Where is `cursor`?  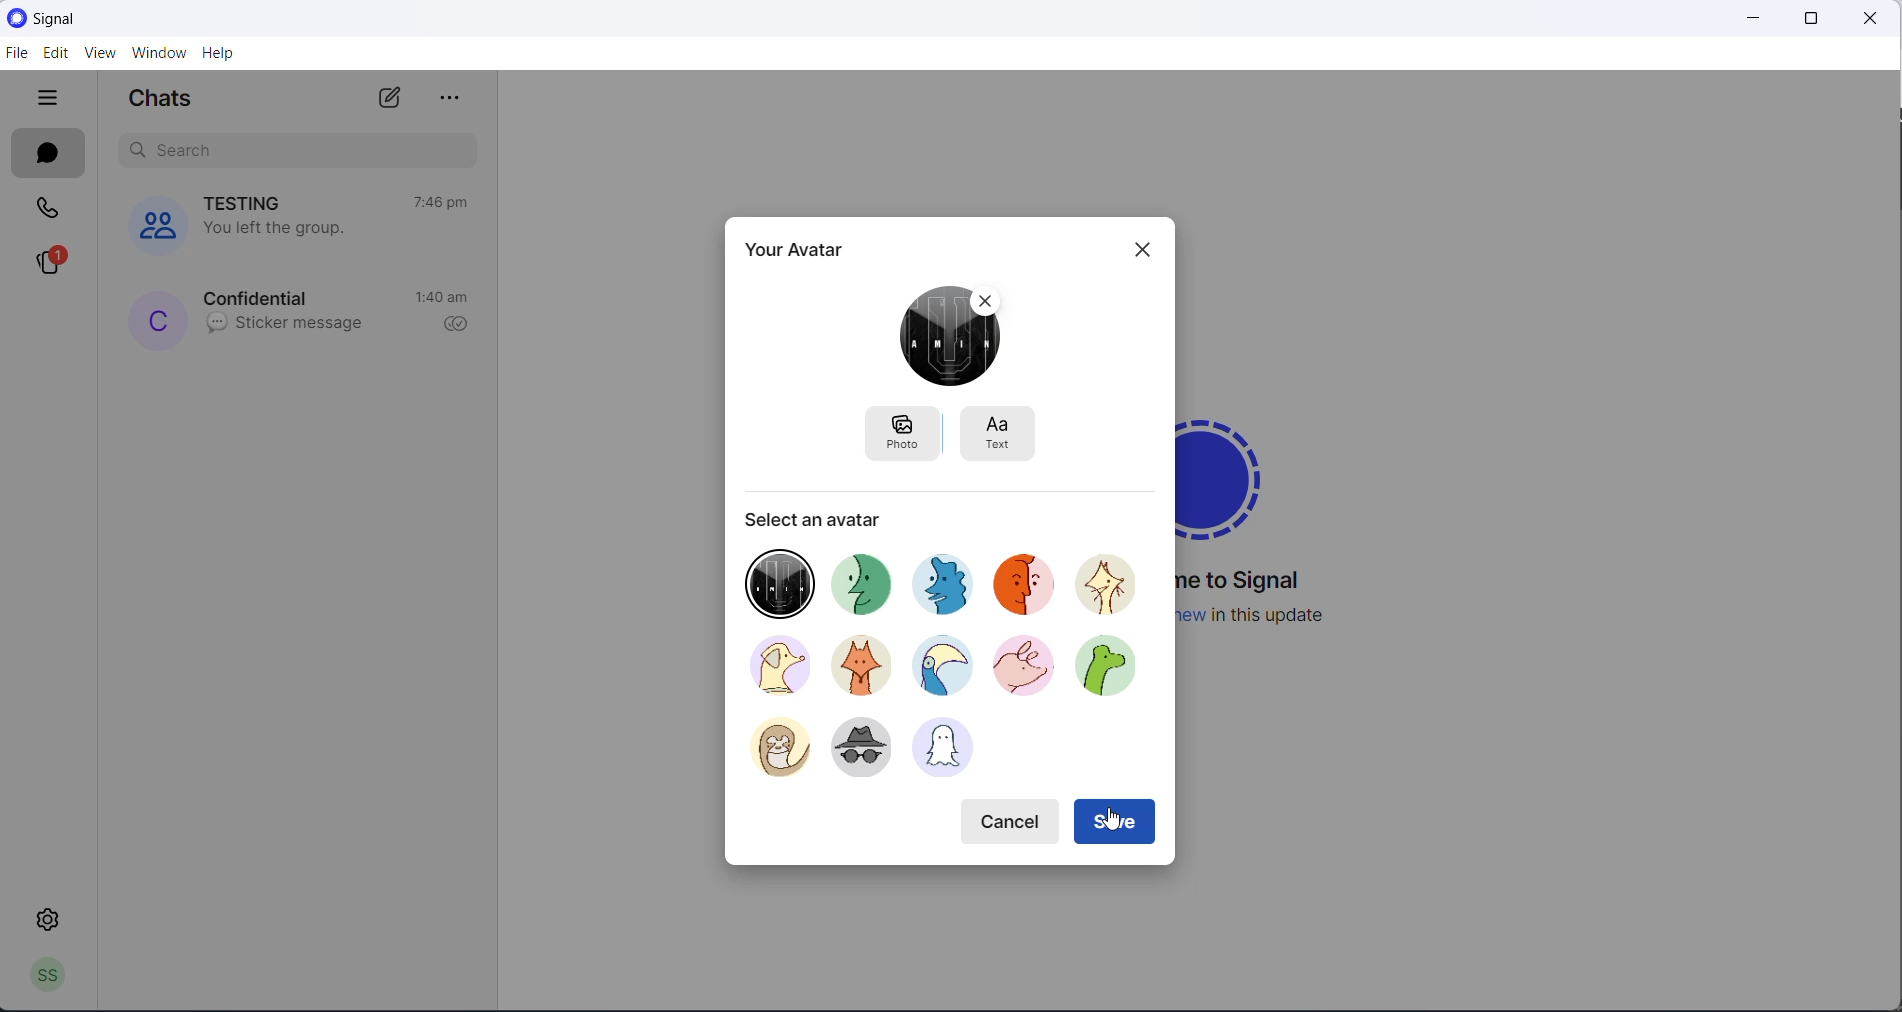 cursor is located at coordinates (1112, 820).